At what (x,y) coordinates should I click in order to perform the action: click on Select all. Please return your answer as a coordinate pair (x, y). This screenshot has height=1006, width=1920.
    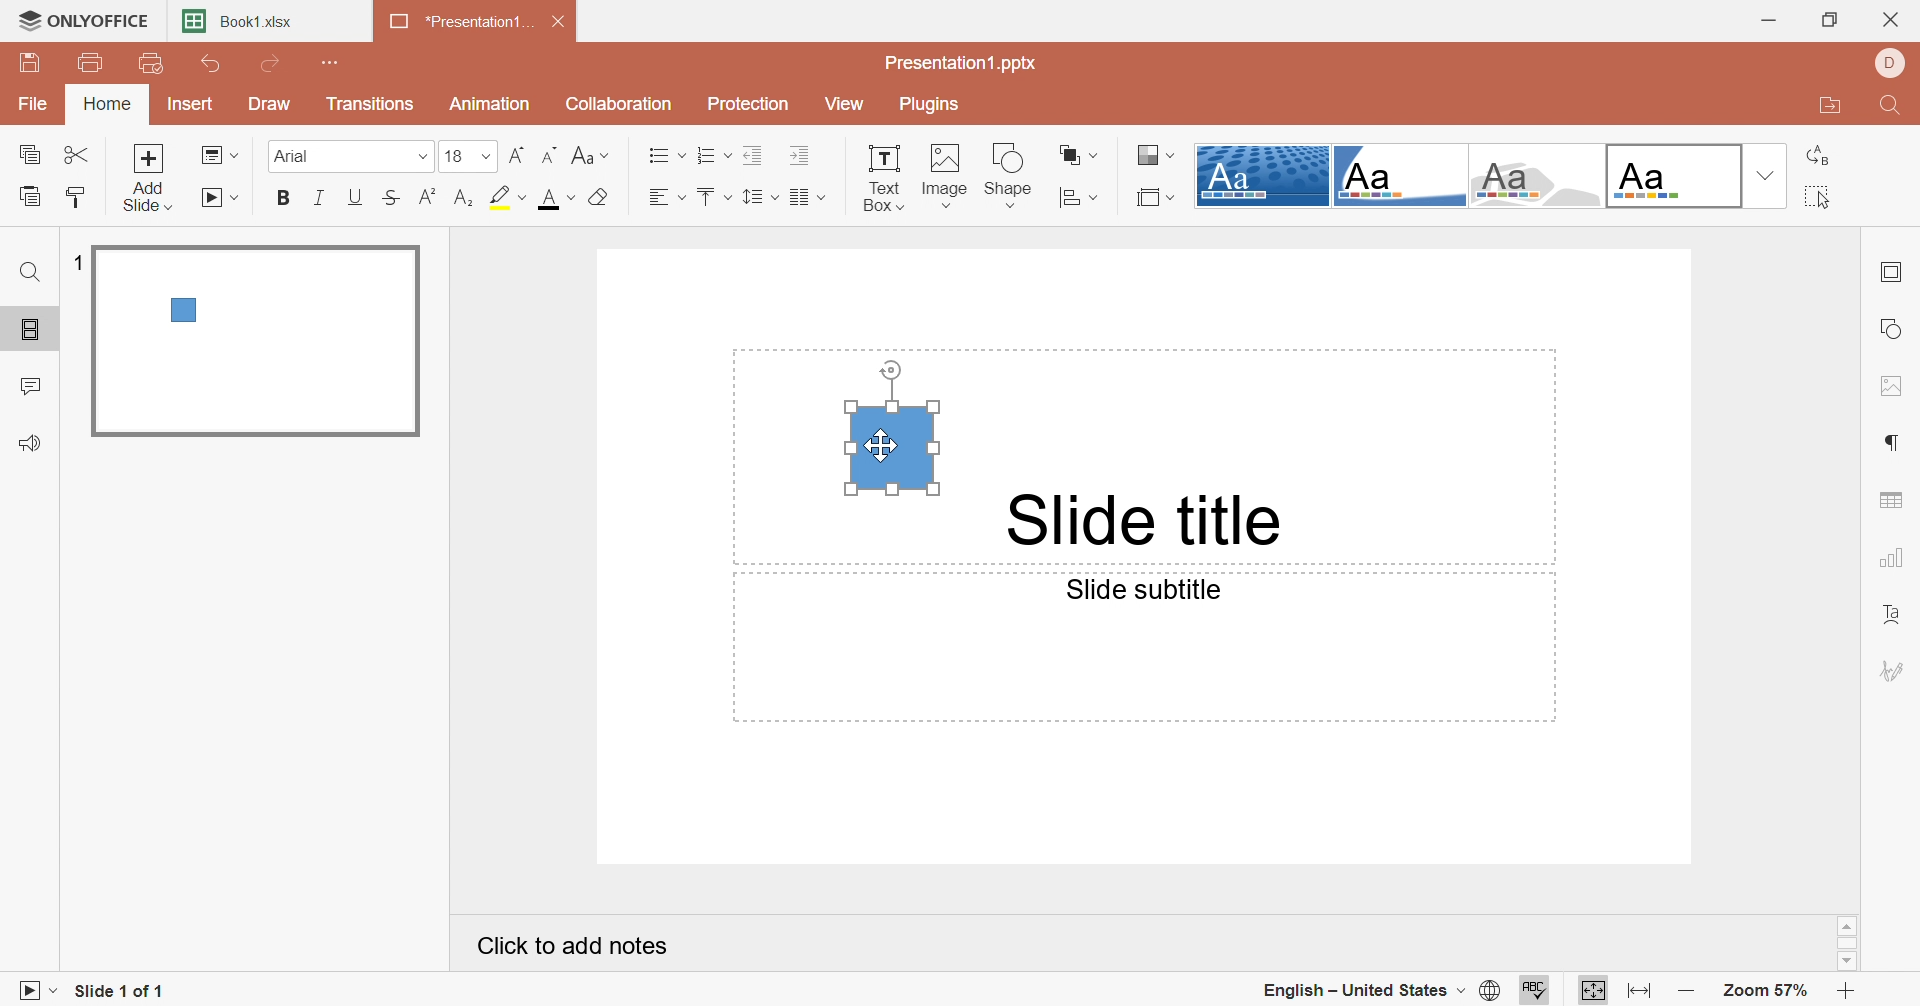
    Looking at the image, I should click on (1820, 199).